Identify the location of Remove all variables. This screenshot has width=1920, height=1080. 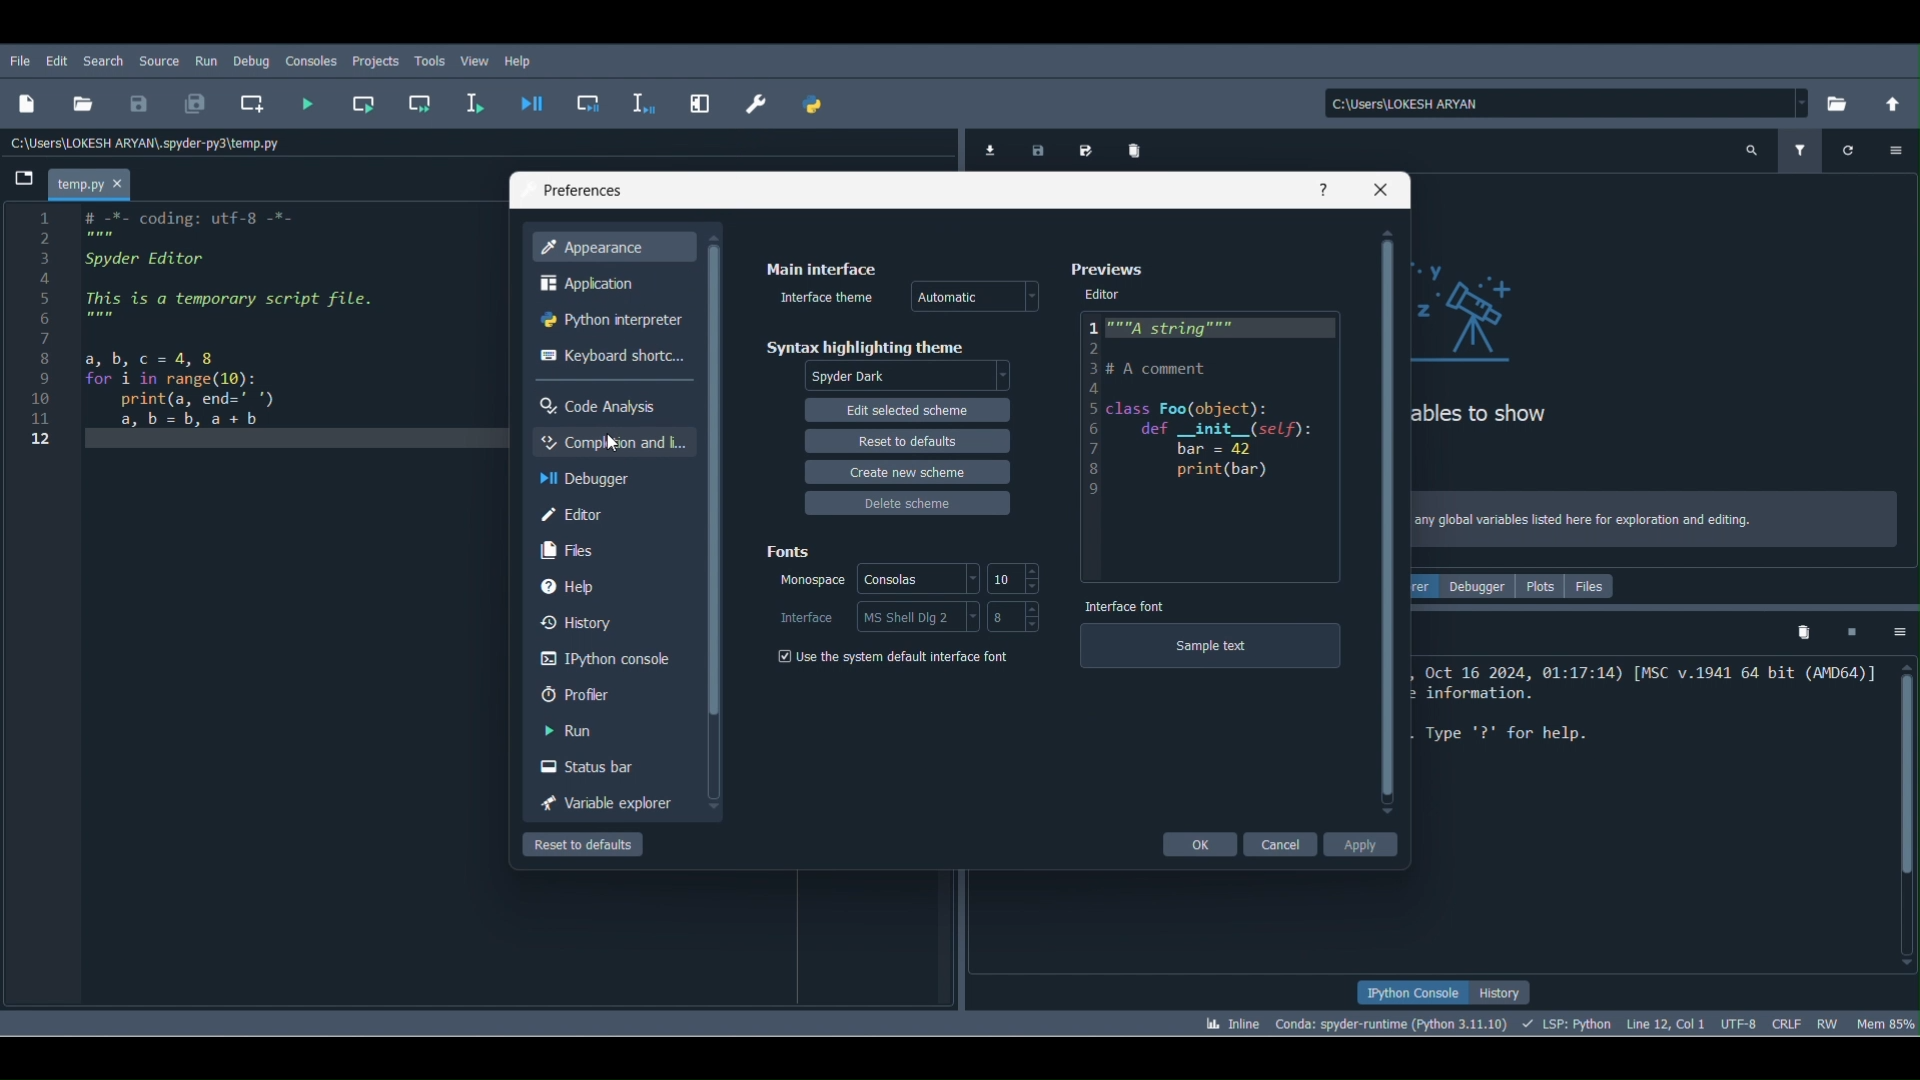
(1806, 633).